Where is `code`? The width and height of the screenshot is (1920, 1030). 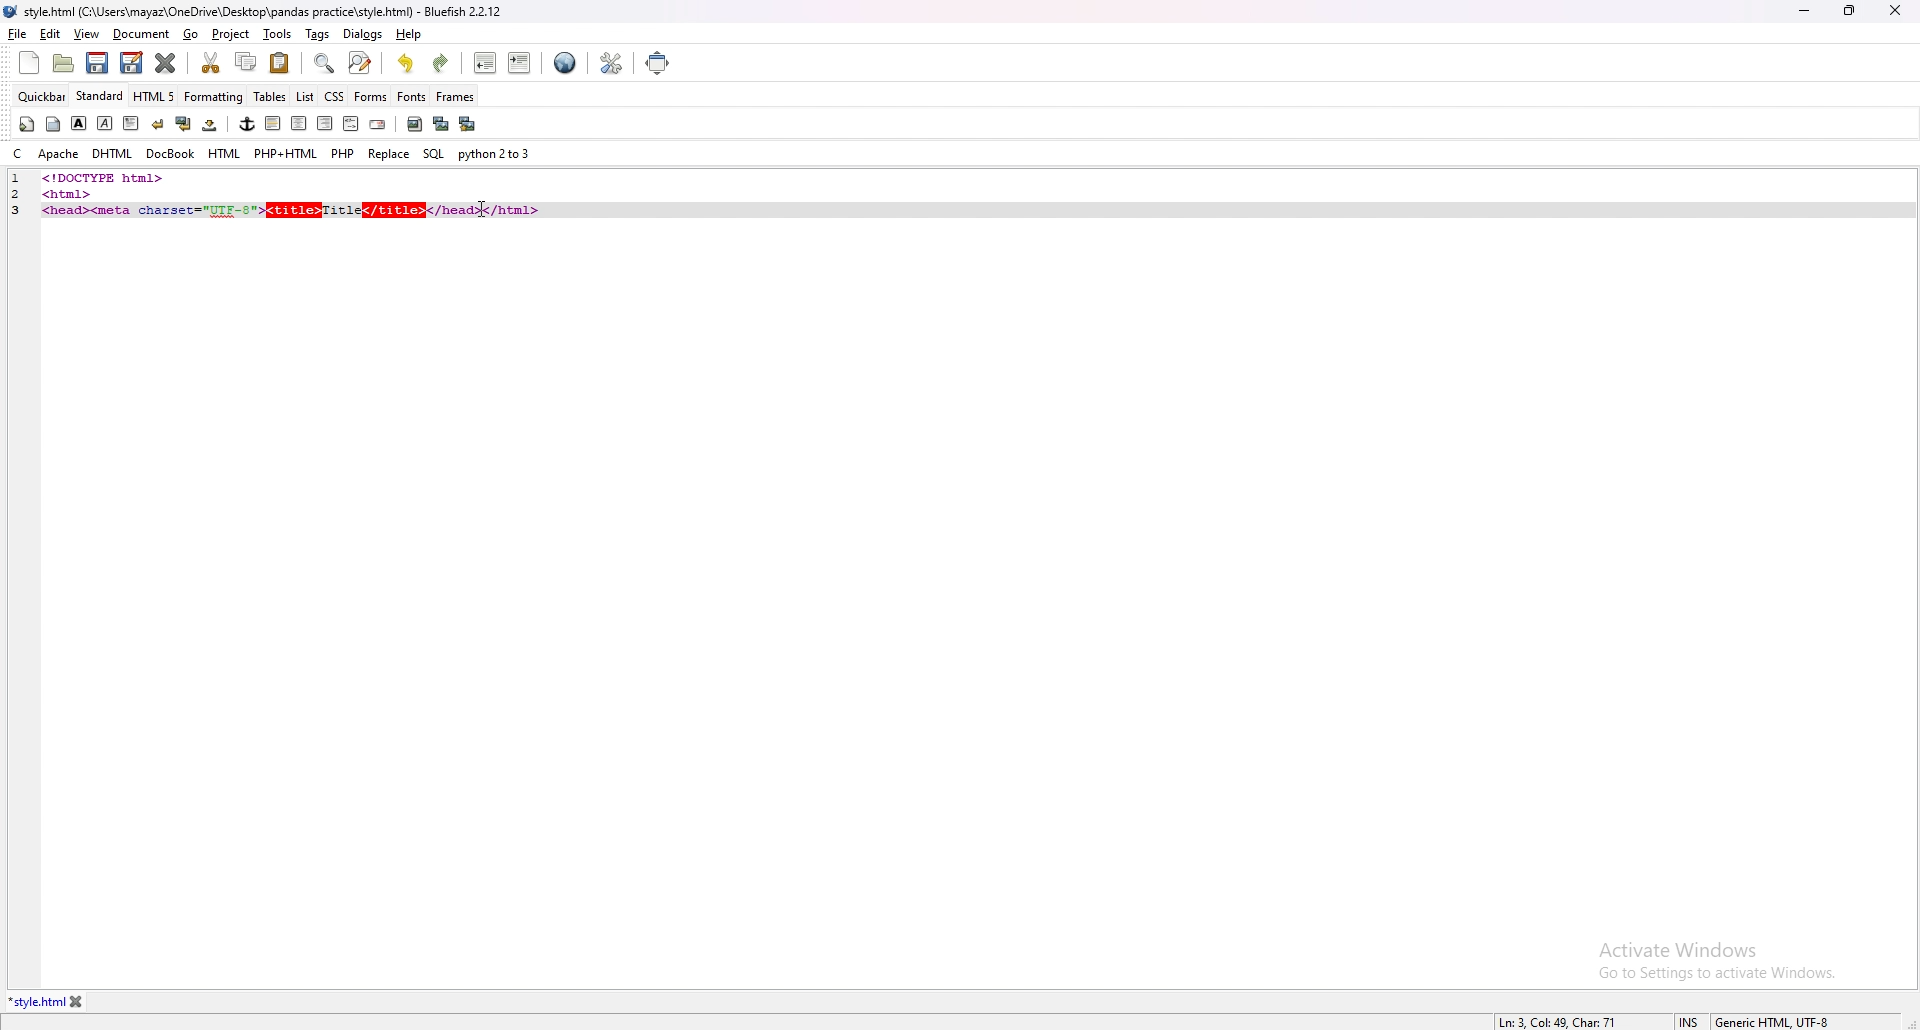 code is located at coordinates (162, 177).